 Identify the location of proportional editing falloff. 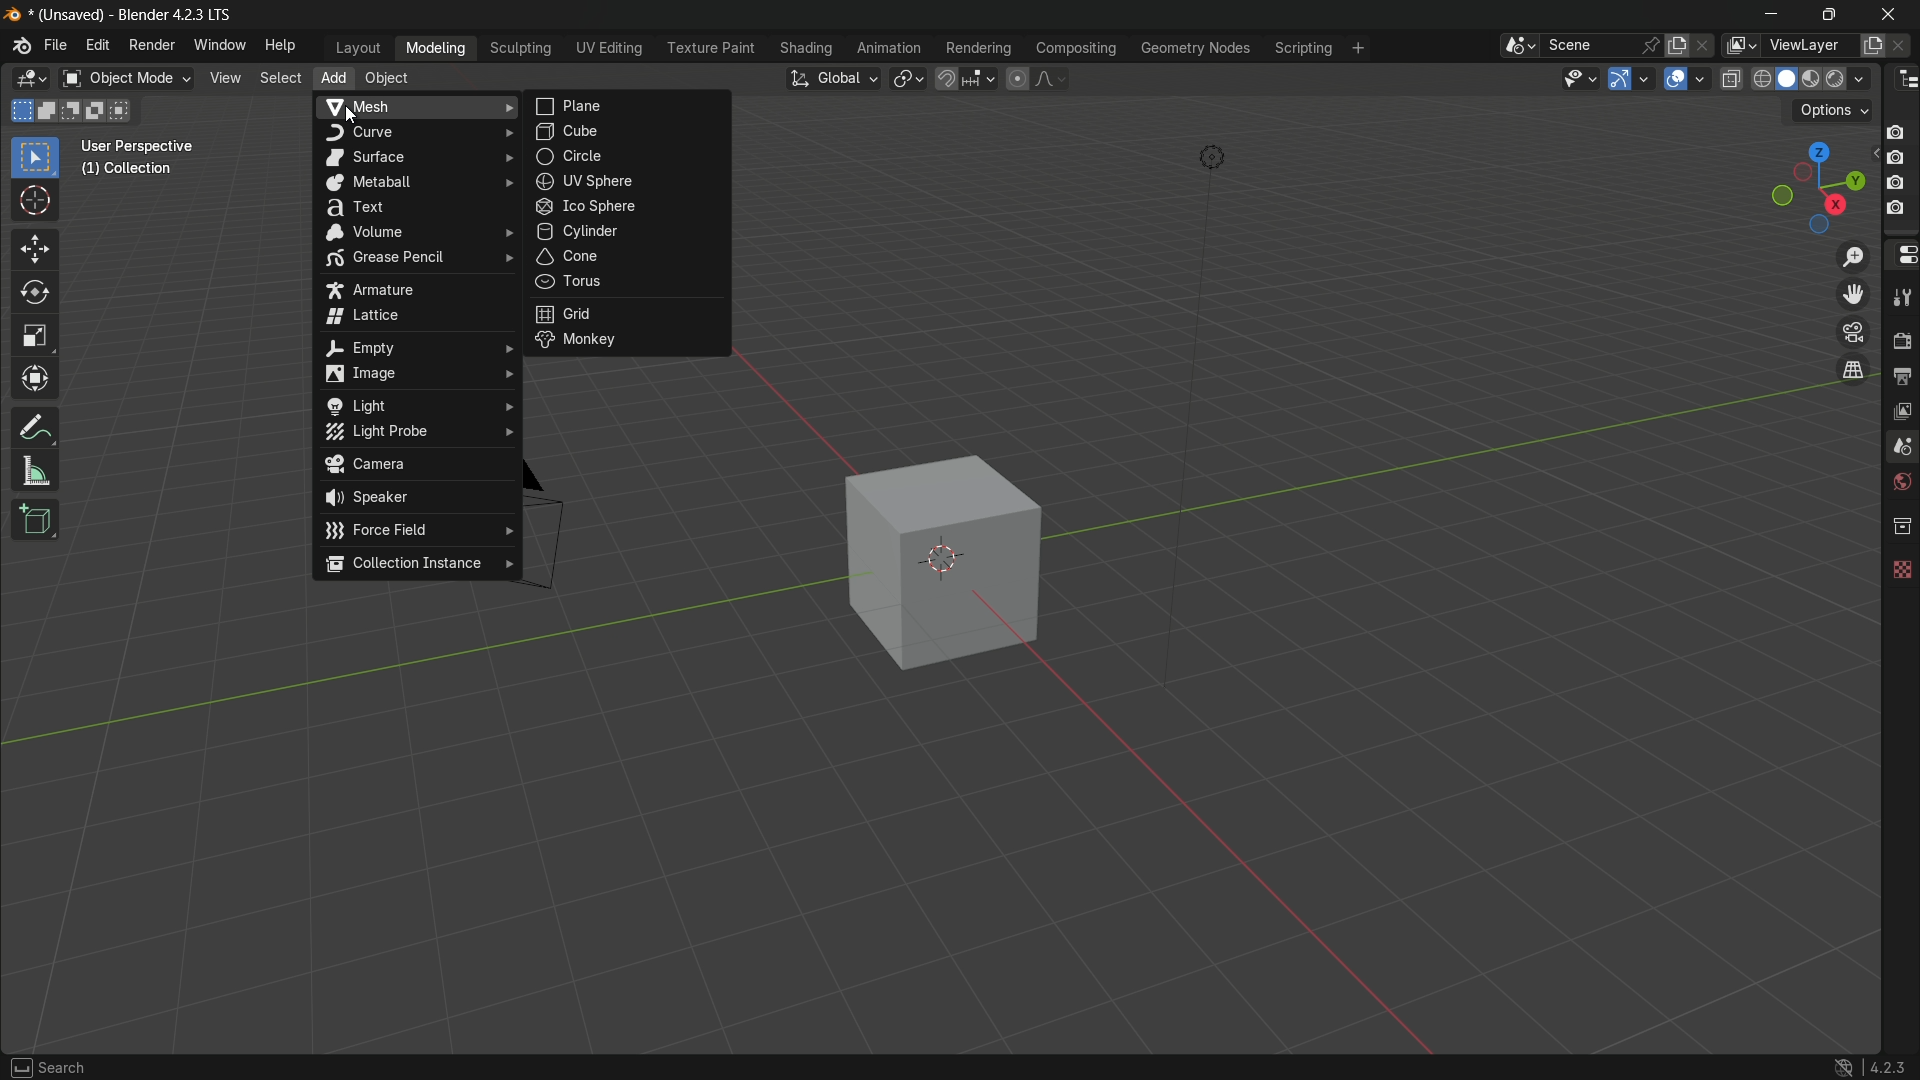
(1051, 78).